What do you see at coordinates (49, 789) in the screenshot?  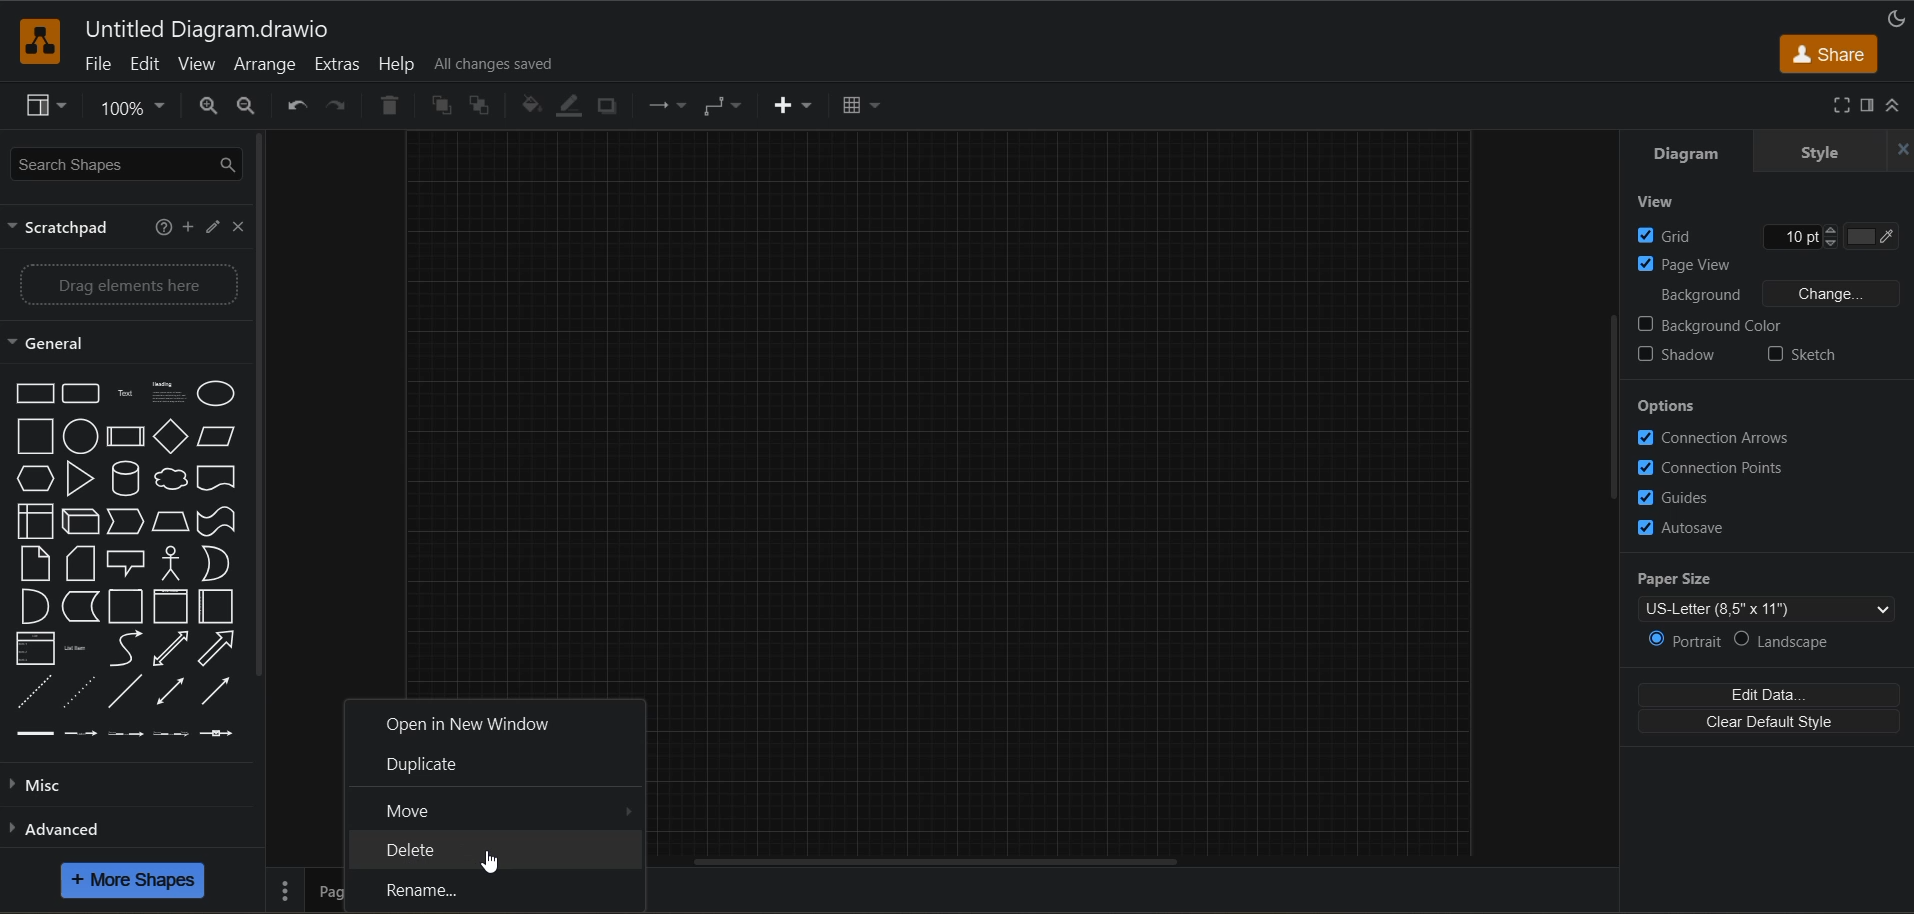 I see `misc` at bounding box center [49, 789].